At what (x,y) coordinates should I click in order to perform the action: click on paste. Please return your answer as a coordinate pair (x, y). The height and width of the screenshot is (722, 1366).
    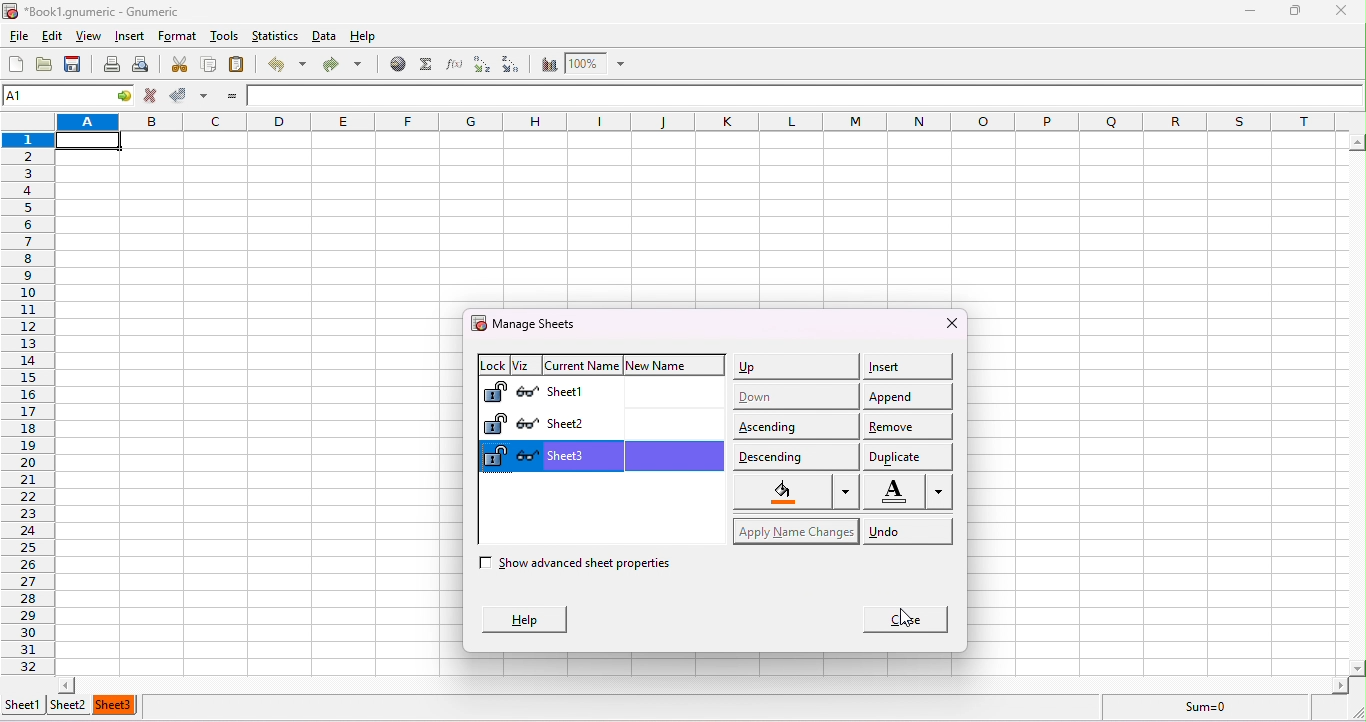
    Looking at the image, I should click on (241, 67).